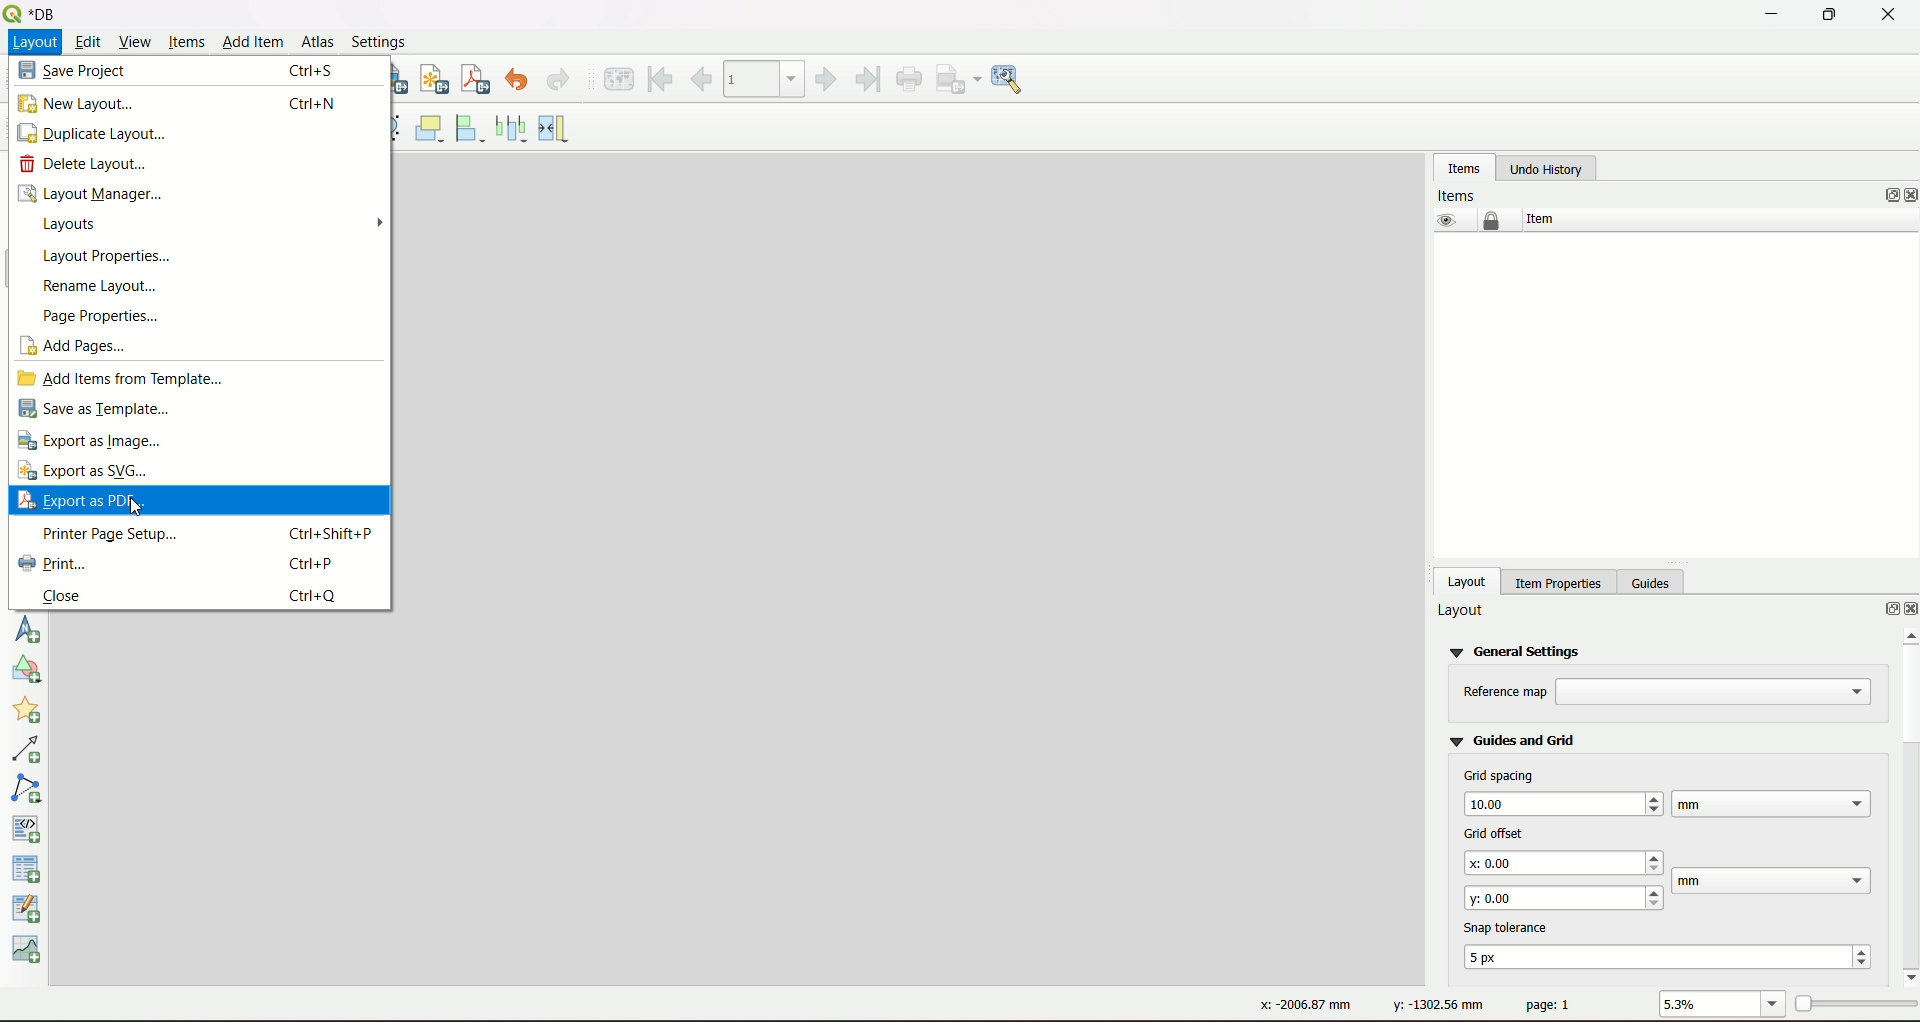  I want to click on close, so click(70, 598).